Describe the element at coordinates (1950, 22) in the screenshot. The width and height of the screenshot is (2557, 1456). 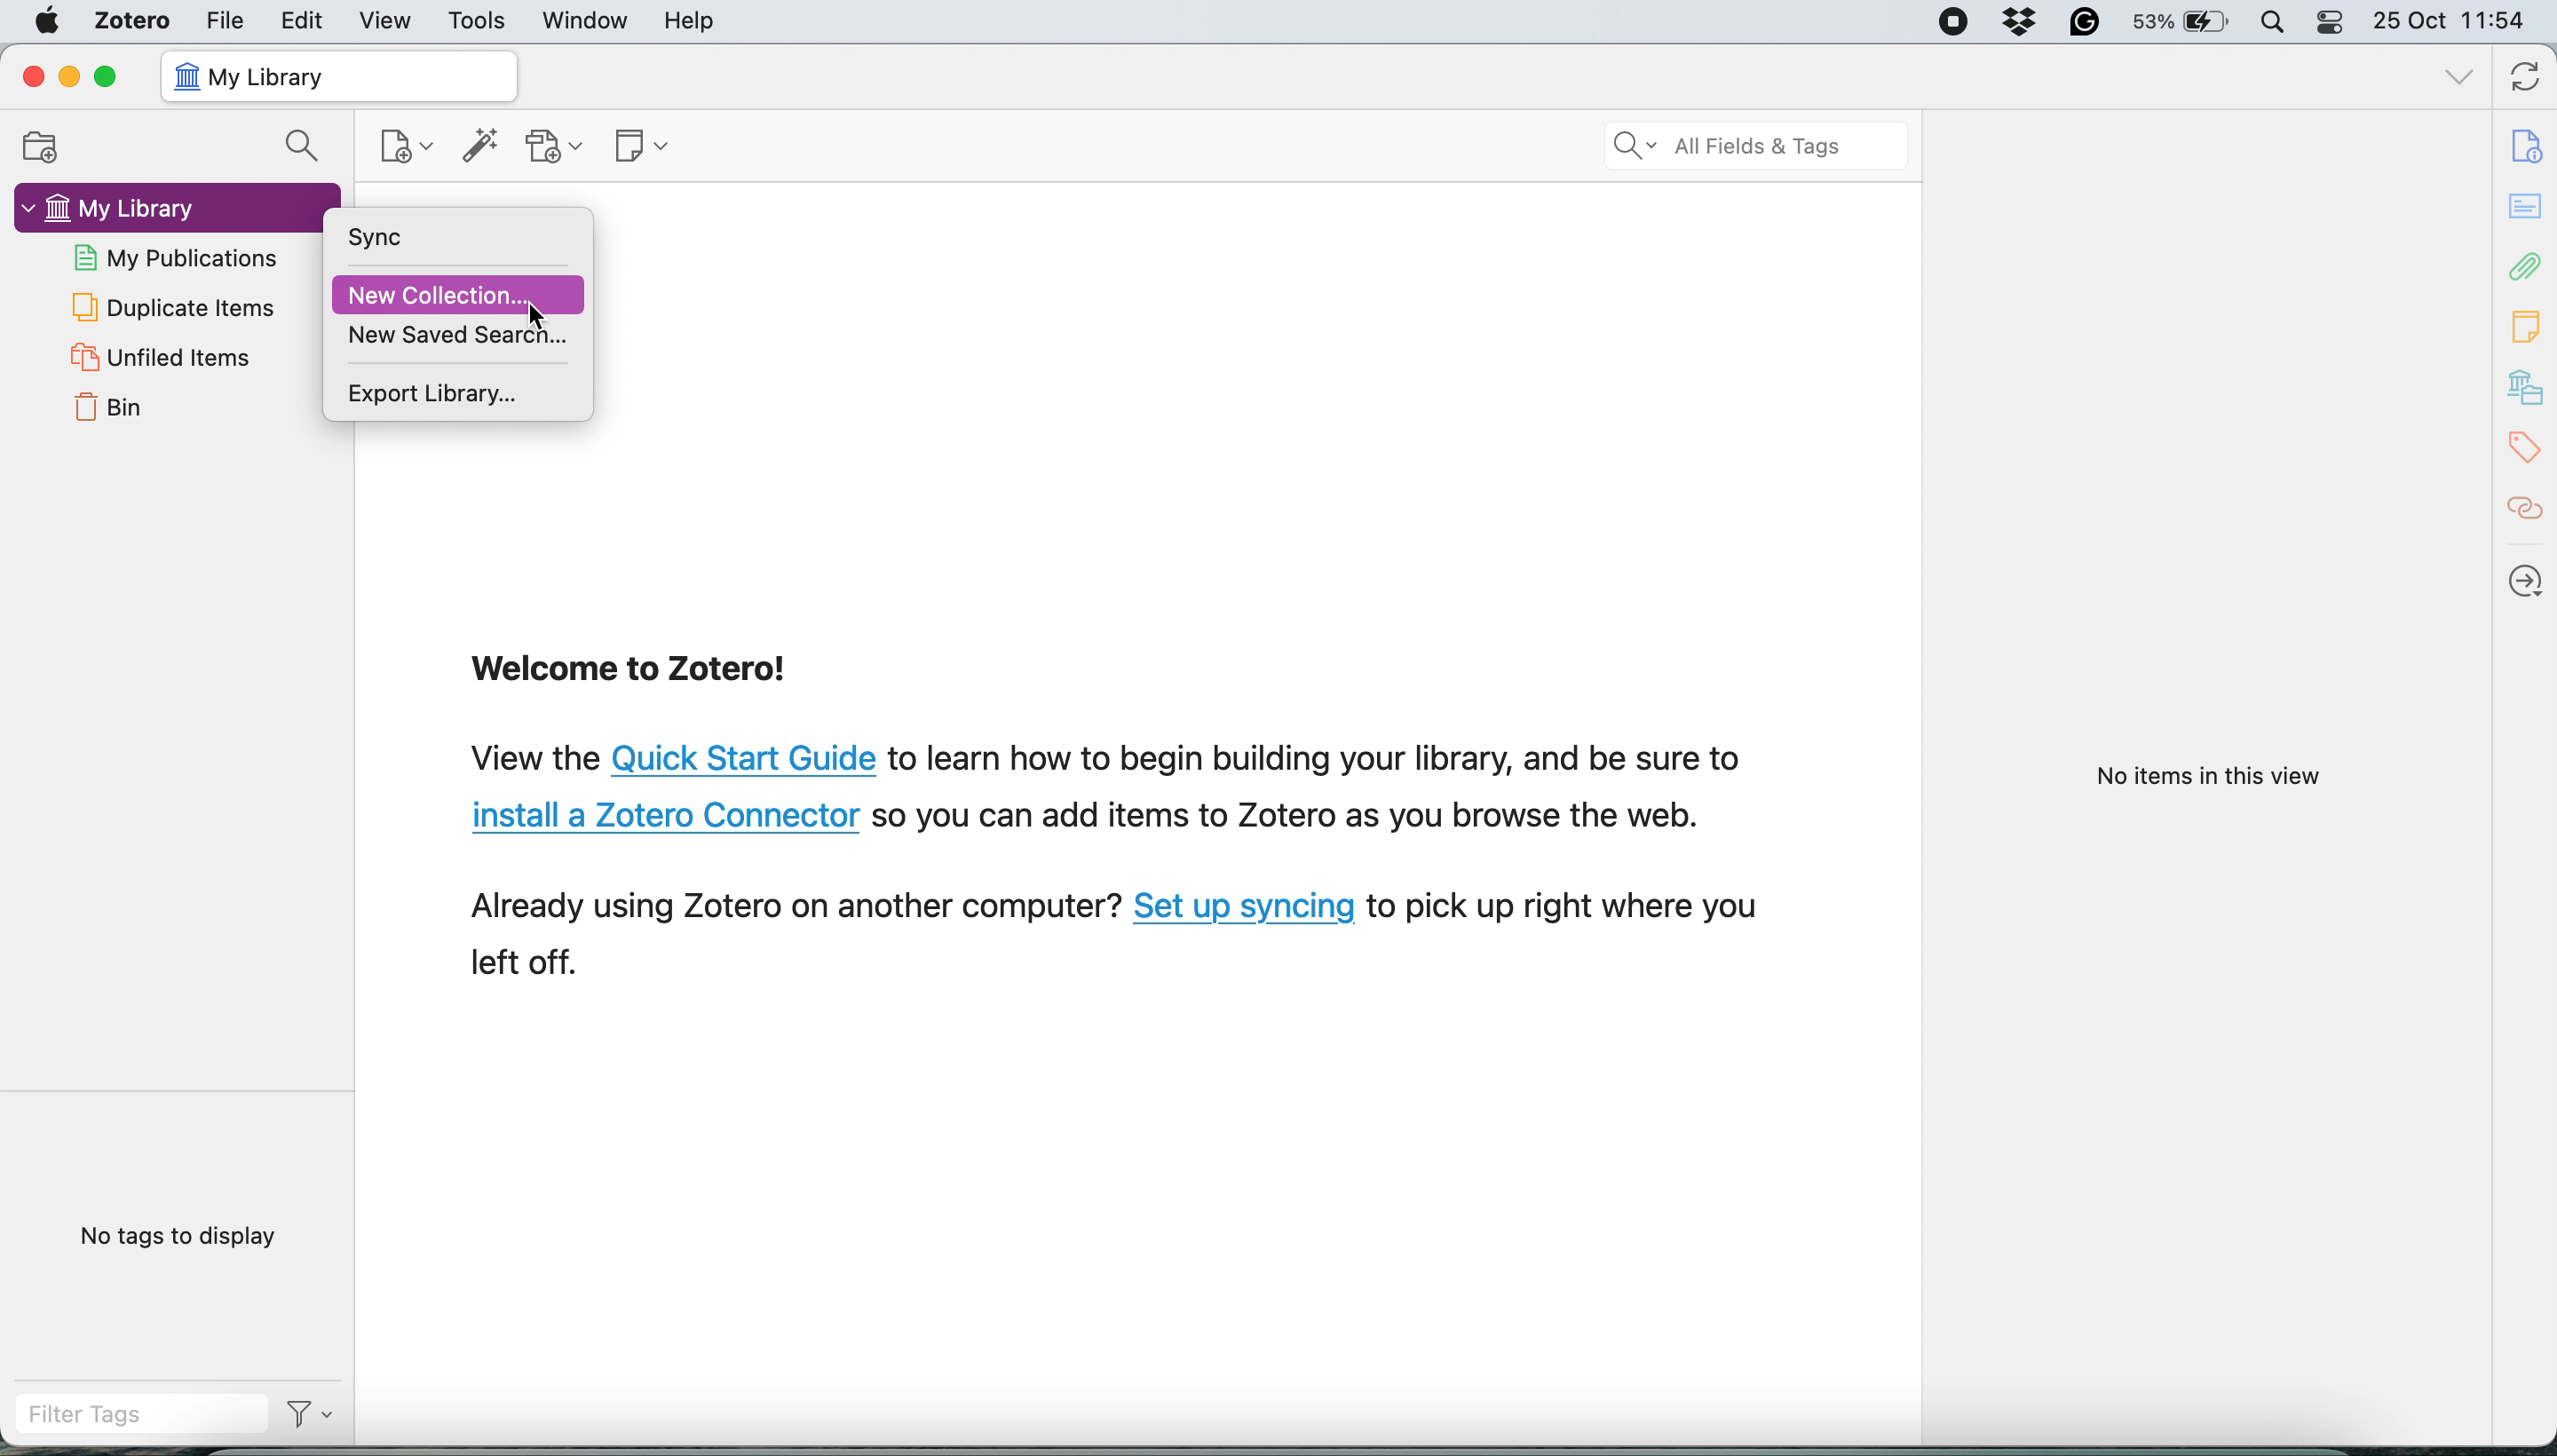
I see `screen recorder` at that location.